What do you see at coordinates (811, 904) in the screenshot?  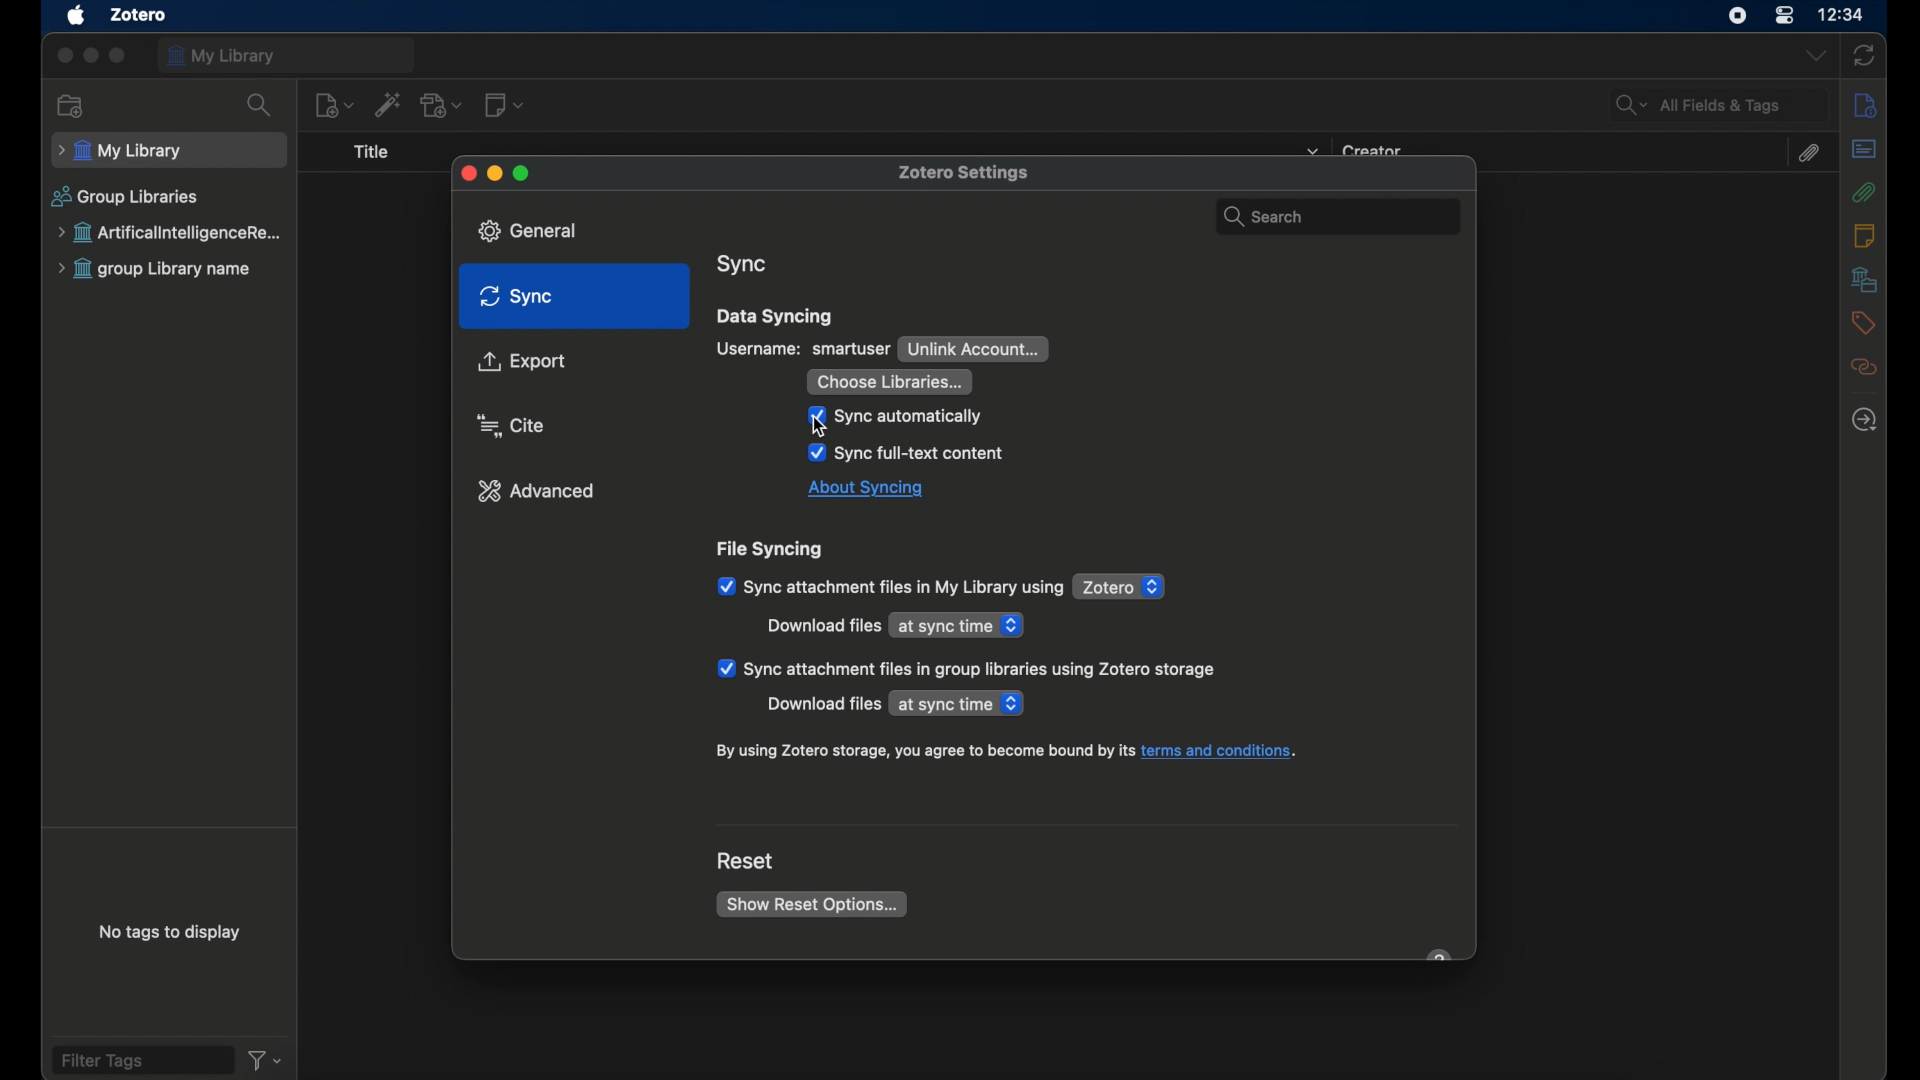 I see `show reset options` at bounding box center [811, 904].